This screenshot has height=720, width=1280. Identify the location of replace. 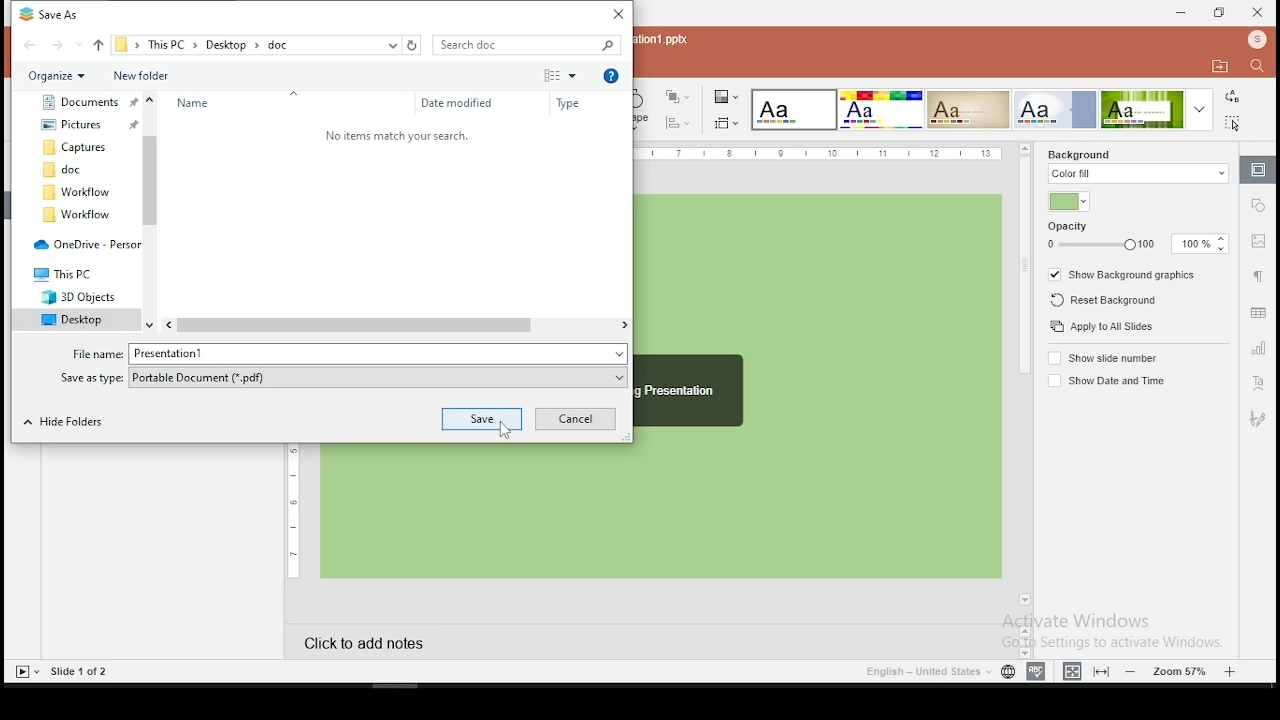
(1233, 96).